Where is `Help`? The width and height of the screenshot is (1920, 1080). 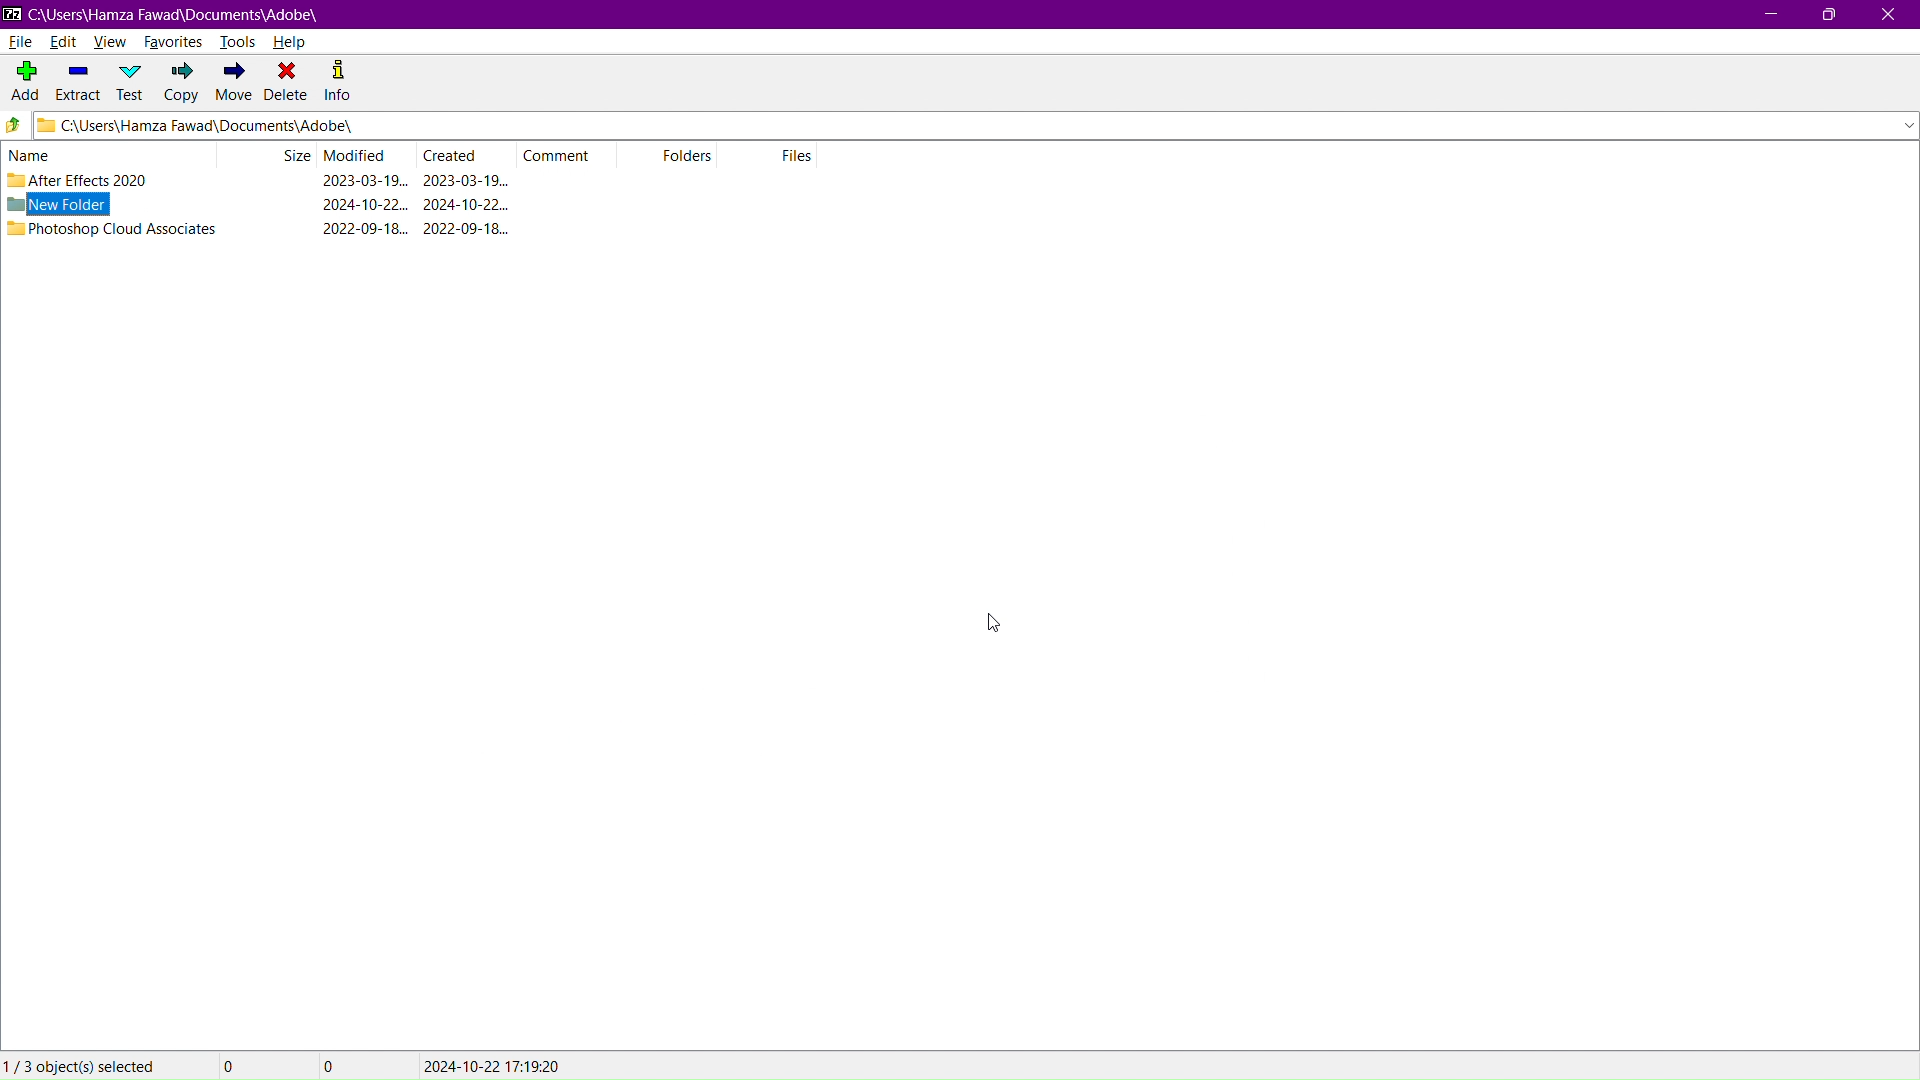
Help is located at coordinates (296, 42).